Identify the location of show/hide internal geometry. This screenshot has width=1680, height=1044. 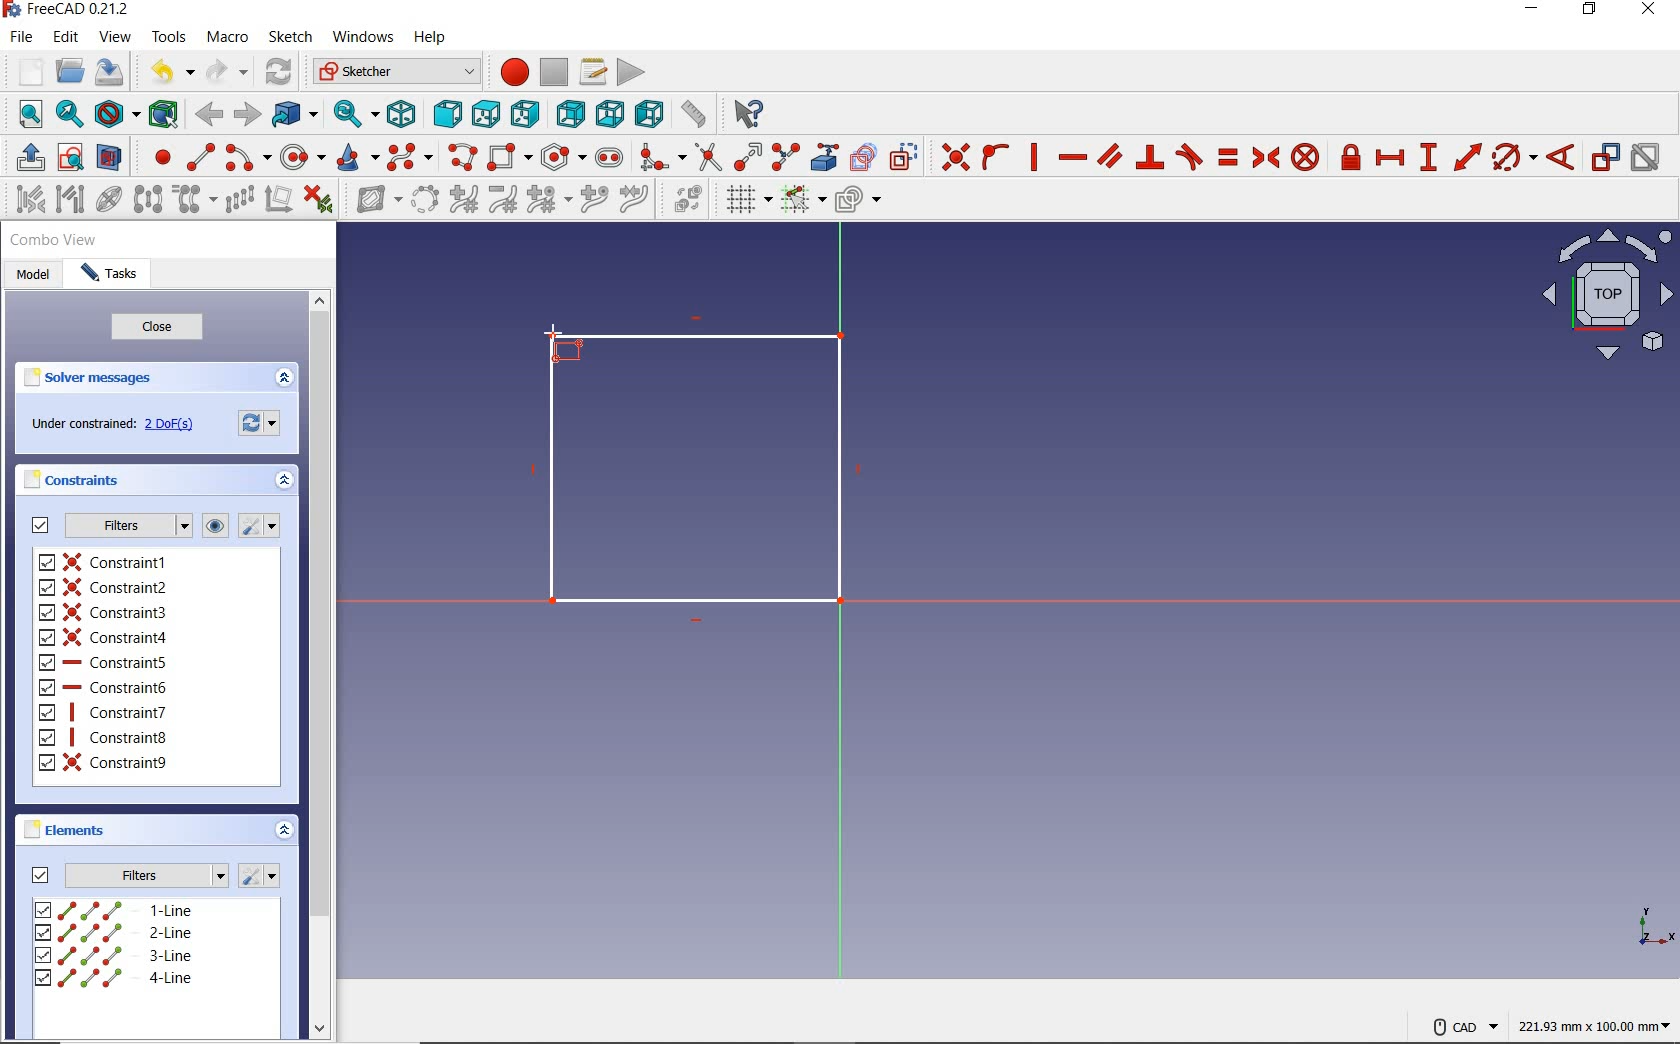
(110, 202).